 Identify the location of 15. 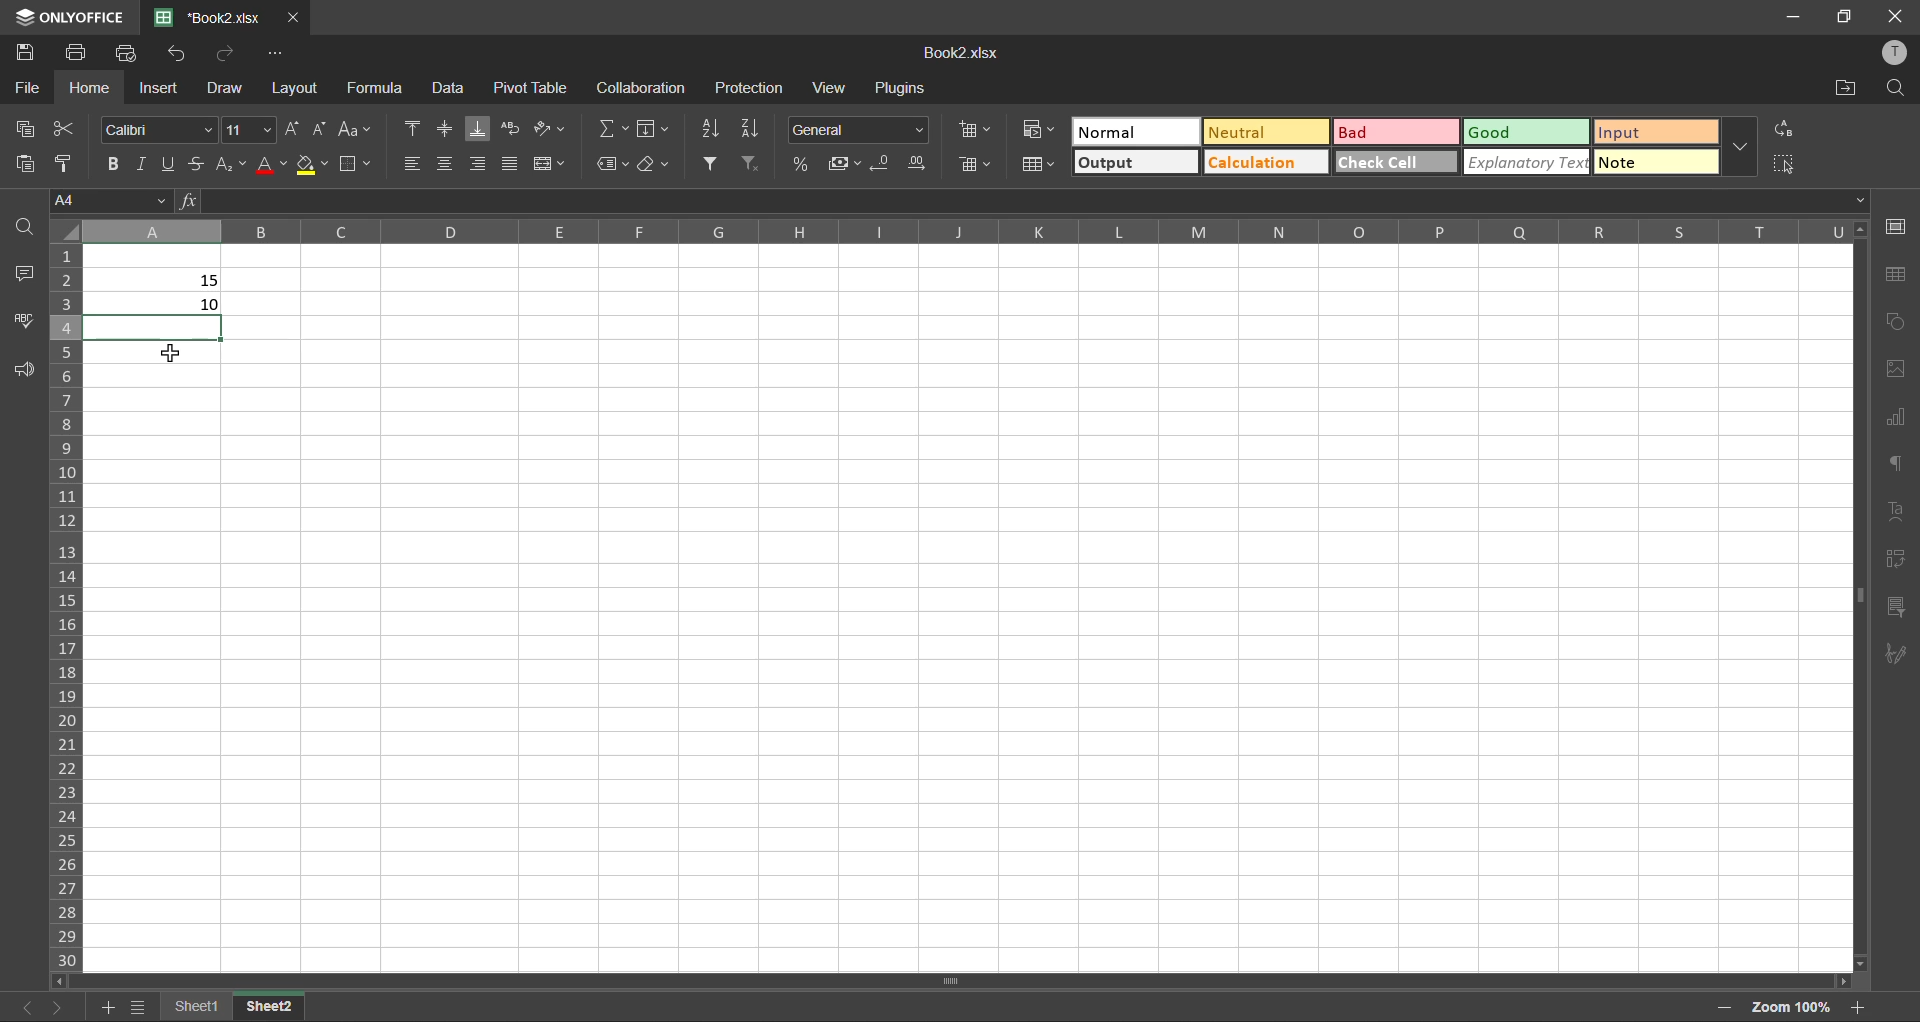
(210, 281).